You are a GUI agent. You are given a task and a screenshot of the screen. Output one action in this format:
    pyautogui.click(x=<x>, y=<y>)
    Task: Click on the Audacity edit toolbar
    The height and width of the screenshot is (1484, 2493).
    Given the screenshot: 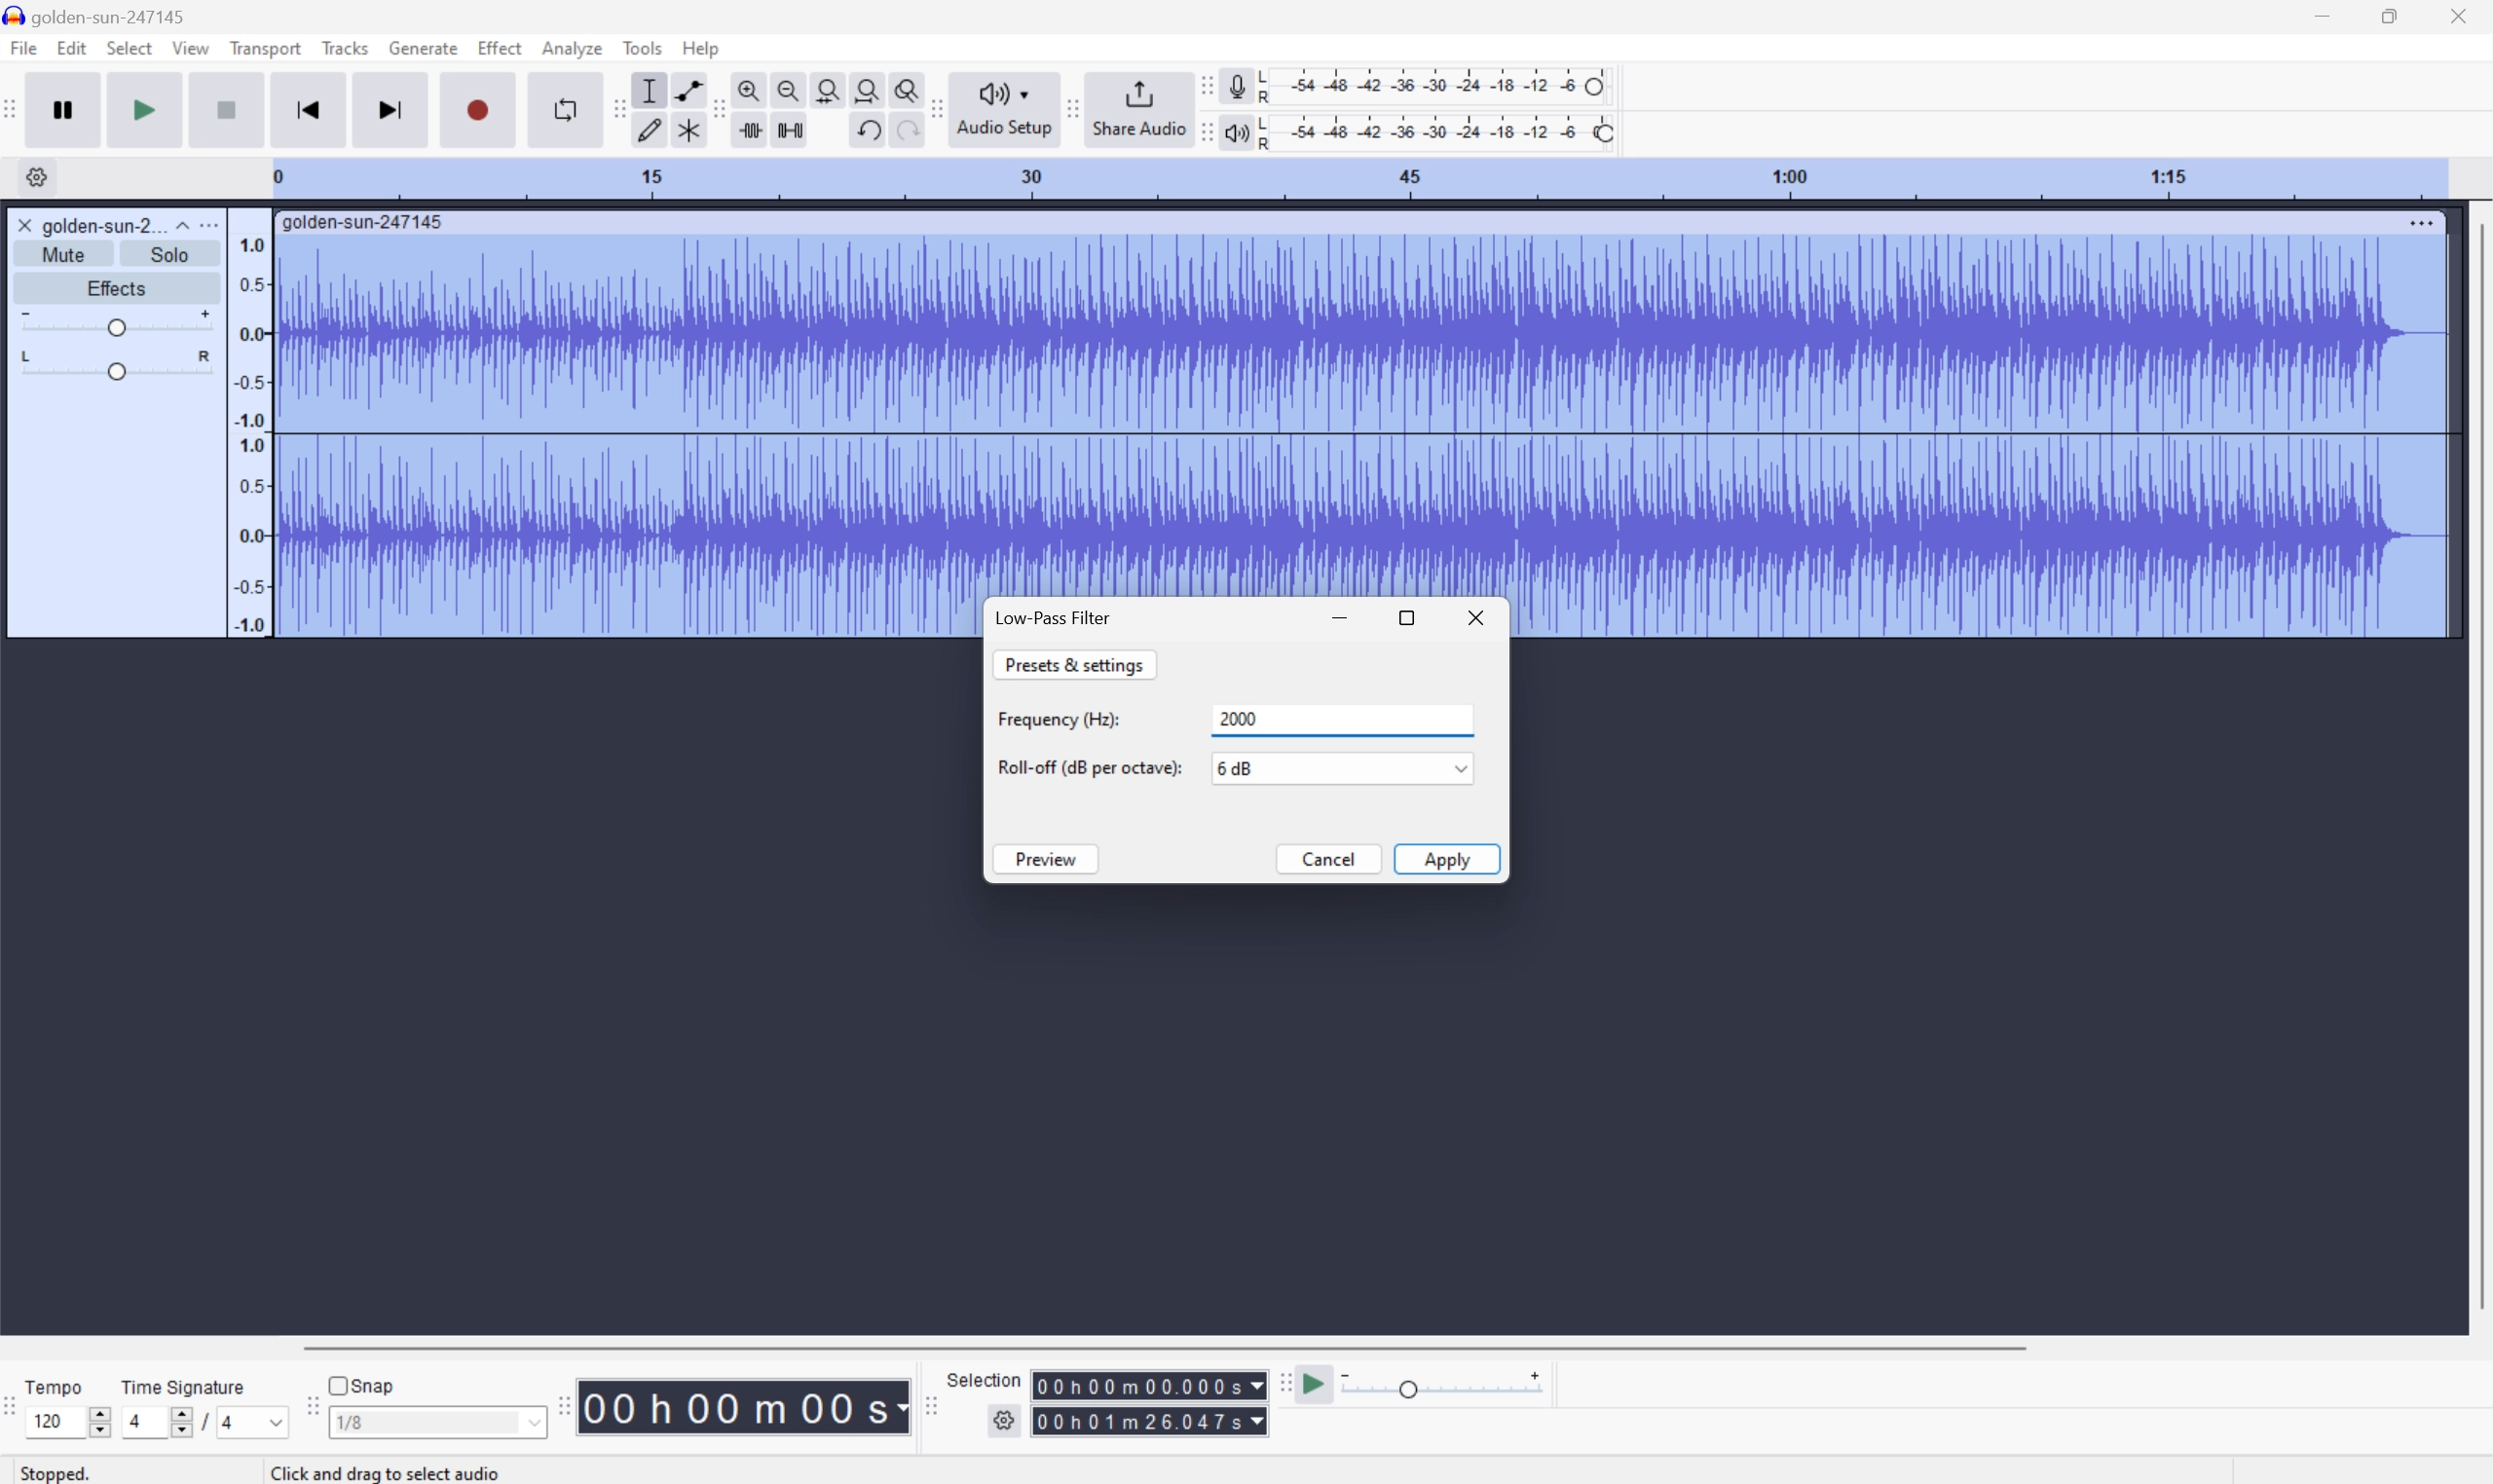 What is the action you would take?
    pyautogui.click(x=718, y=111)
    